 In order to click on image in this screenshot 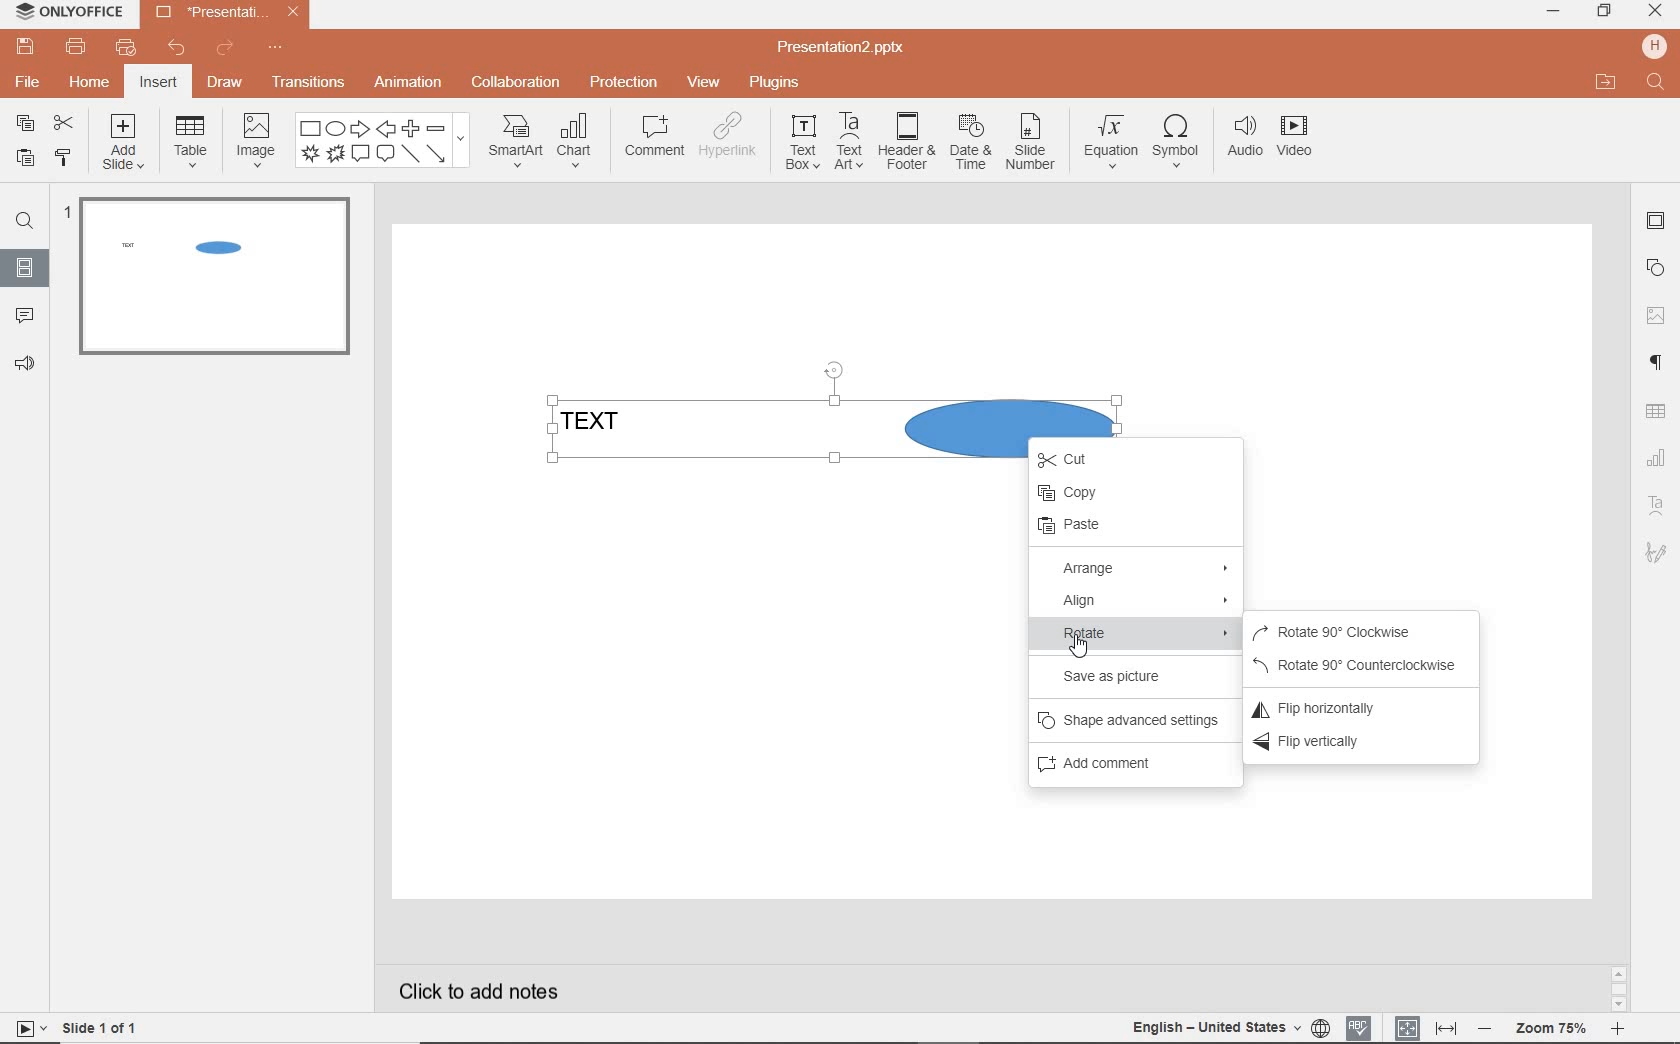, I will do `click(253, 139)`.